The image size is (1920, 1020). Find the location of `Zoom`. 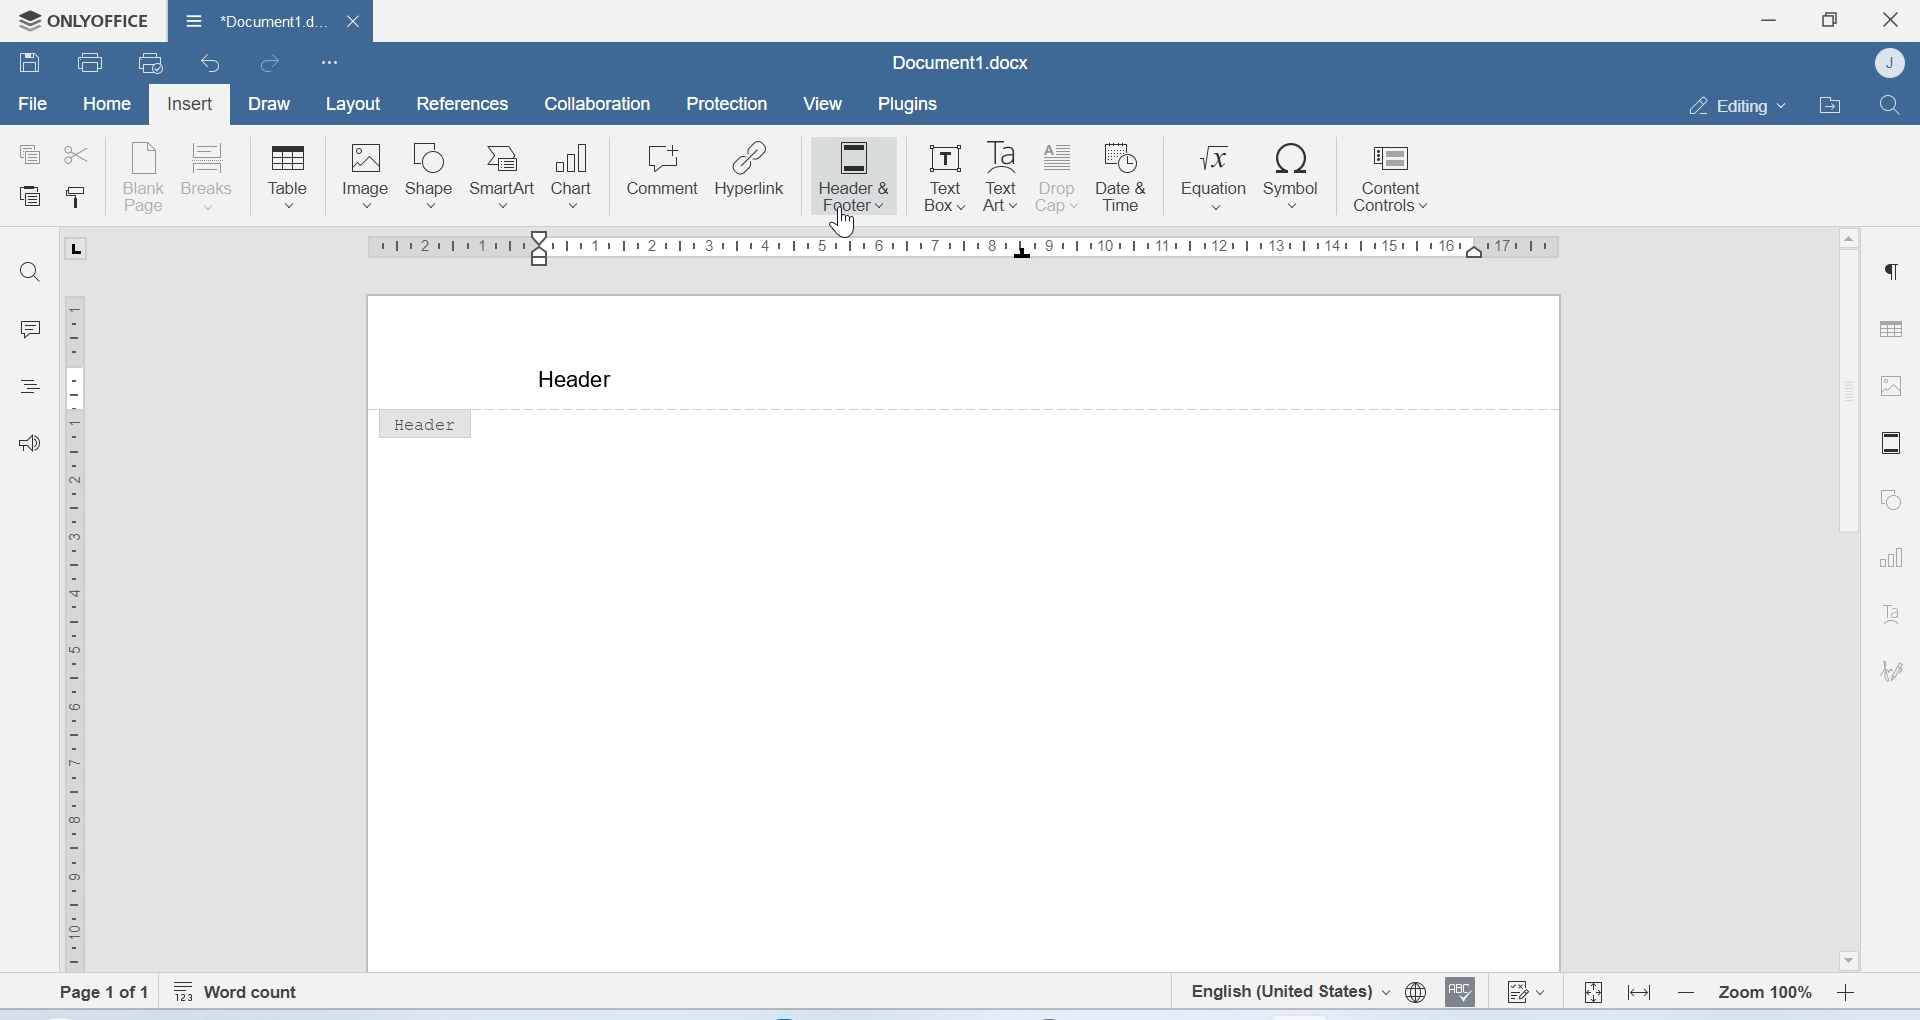

Zoom is located at coordinates (1764, 990).